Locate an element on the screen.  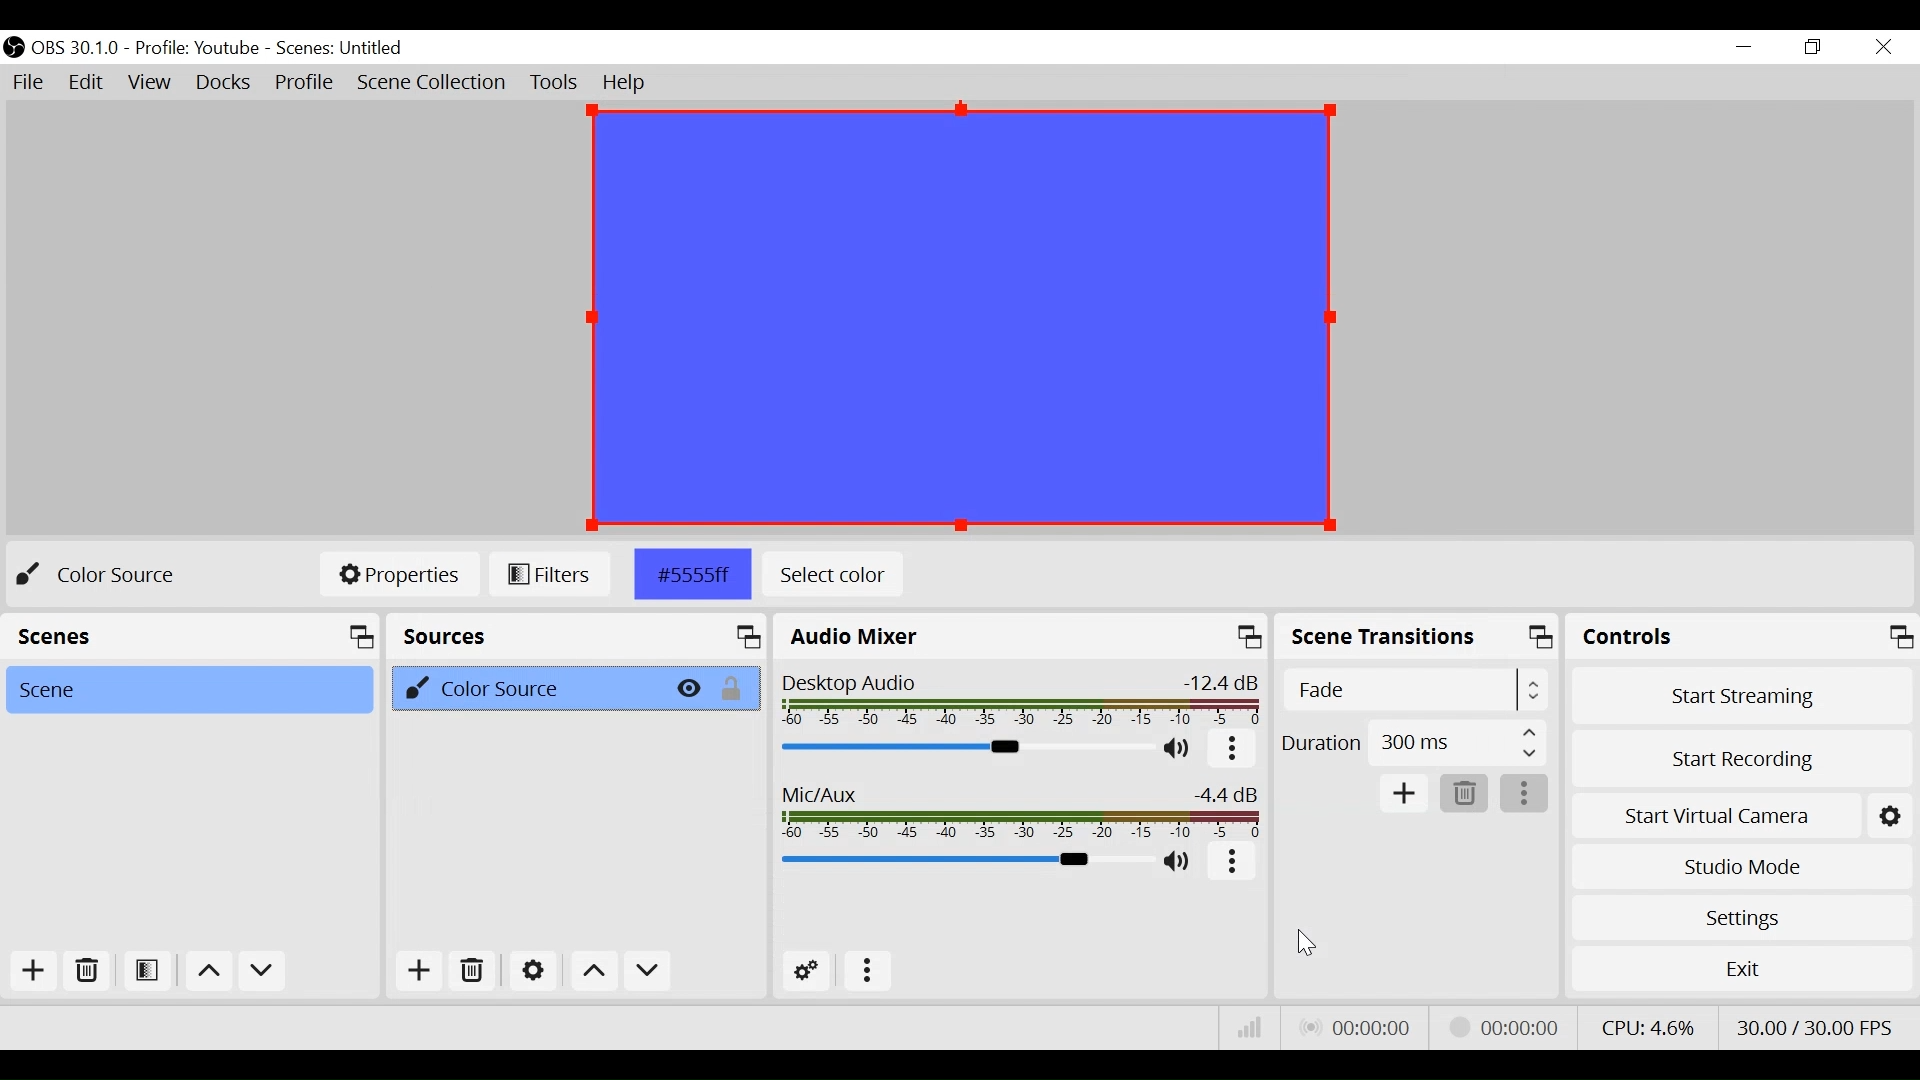
Start Recording is located at coordinates (1742, 761).